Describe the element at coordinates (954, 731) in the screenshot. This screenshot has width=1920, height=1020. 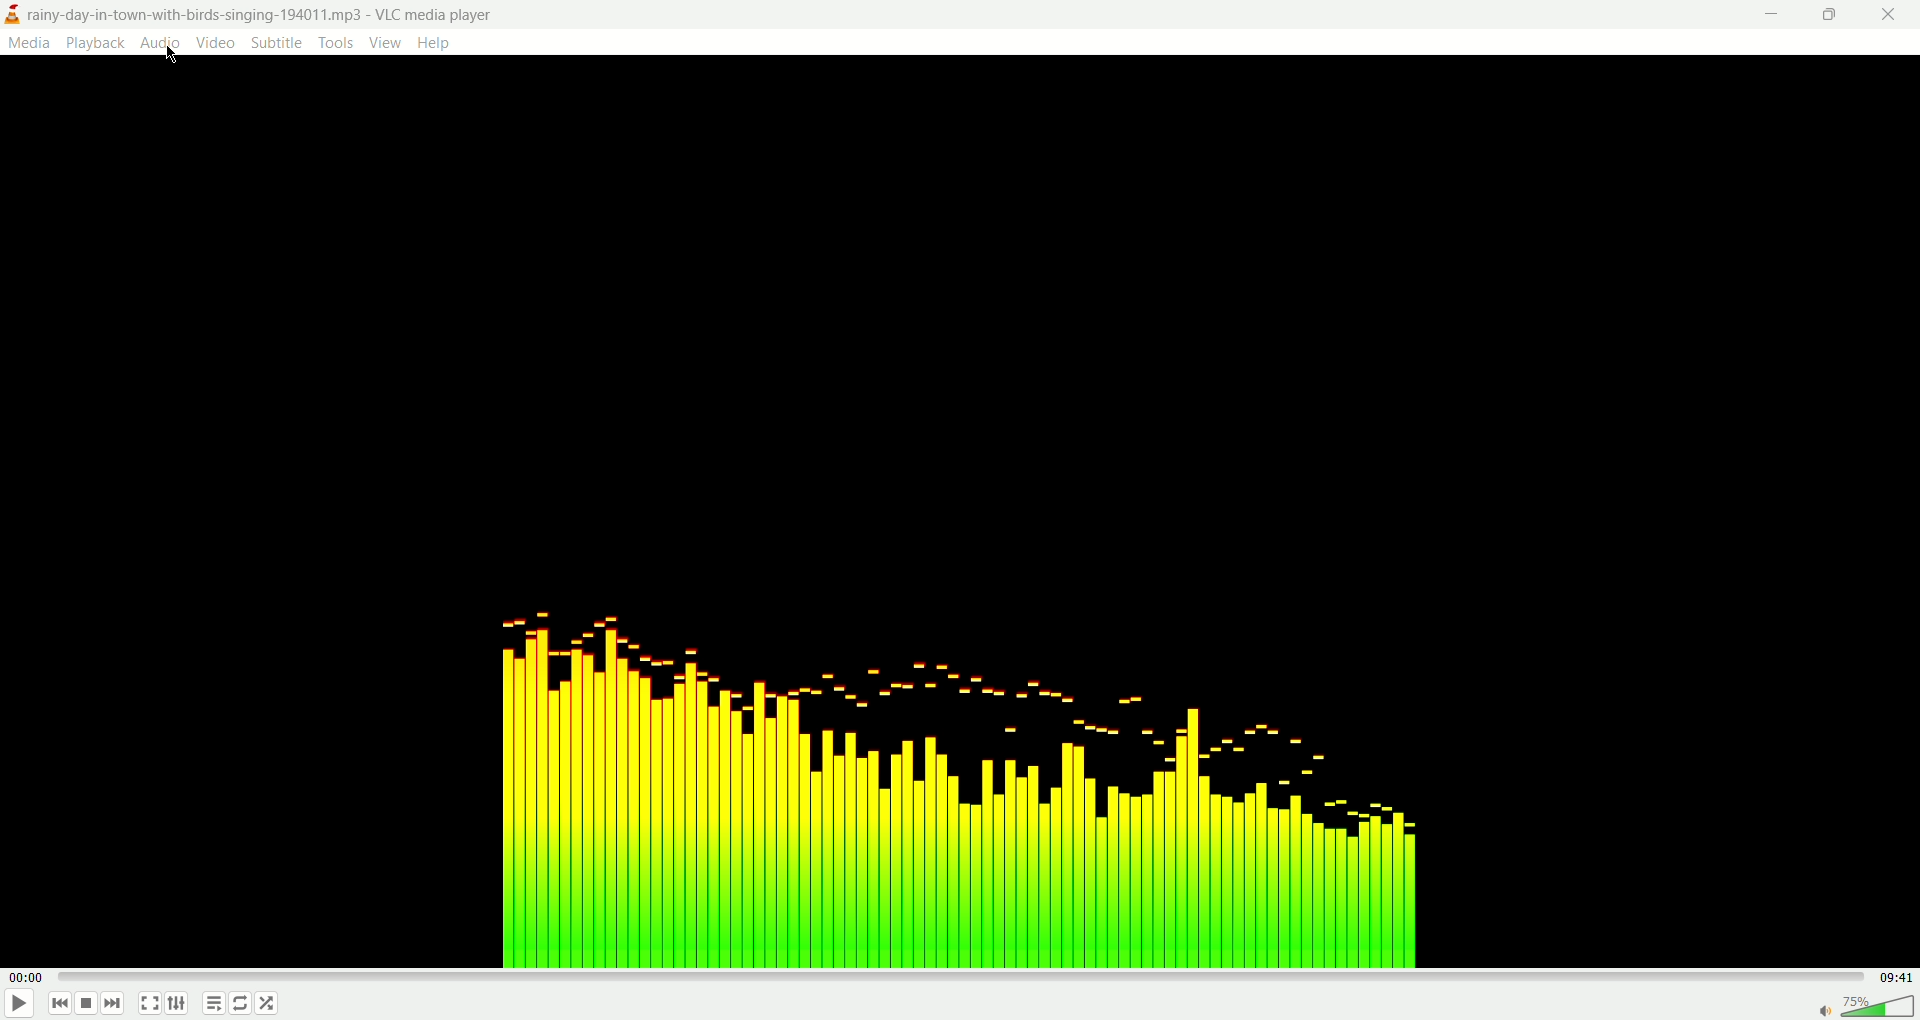
I see `audio tune image` at that location.